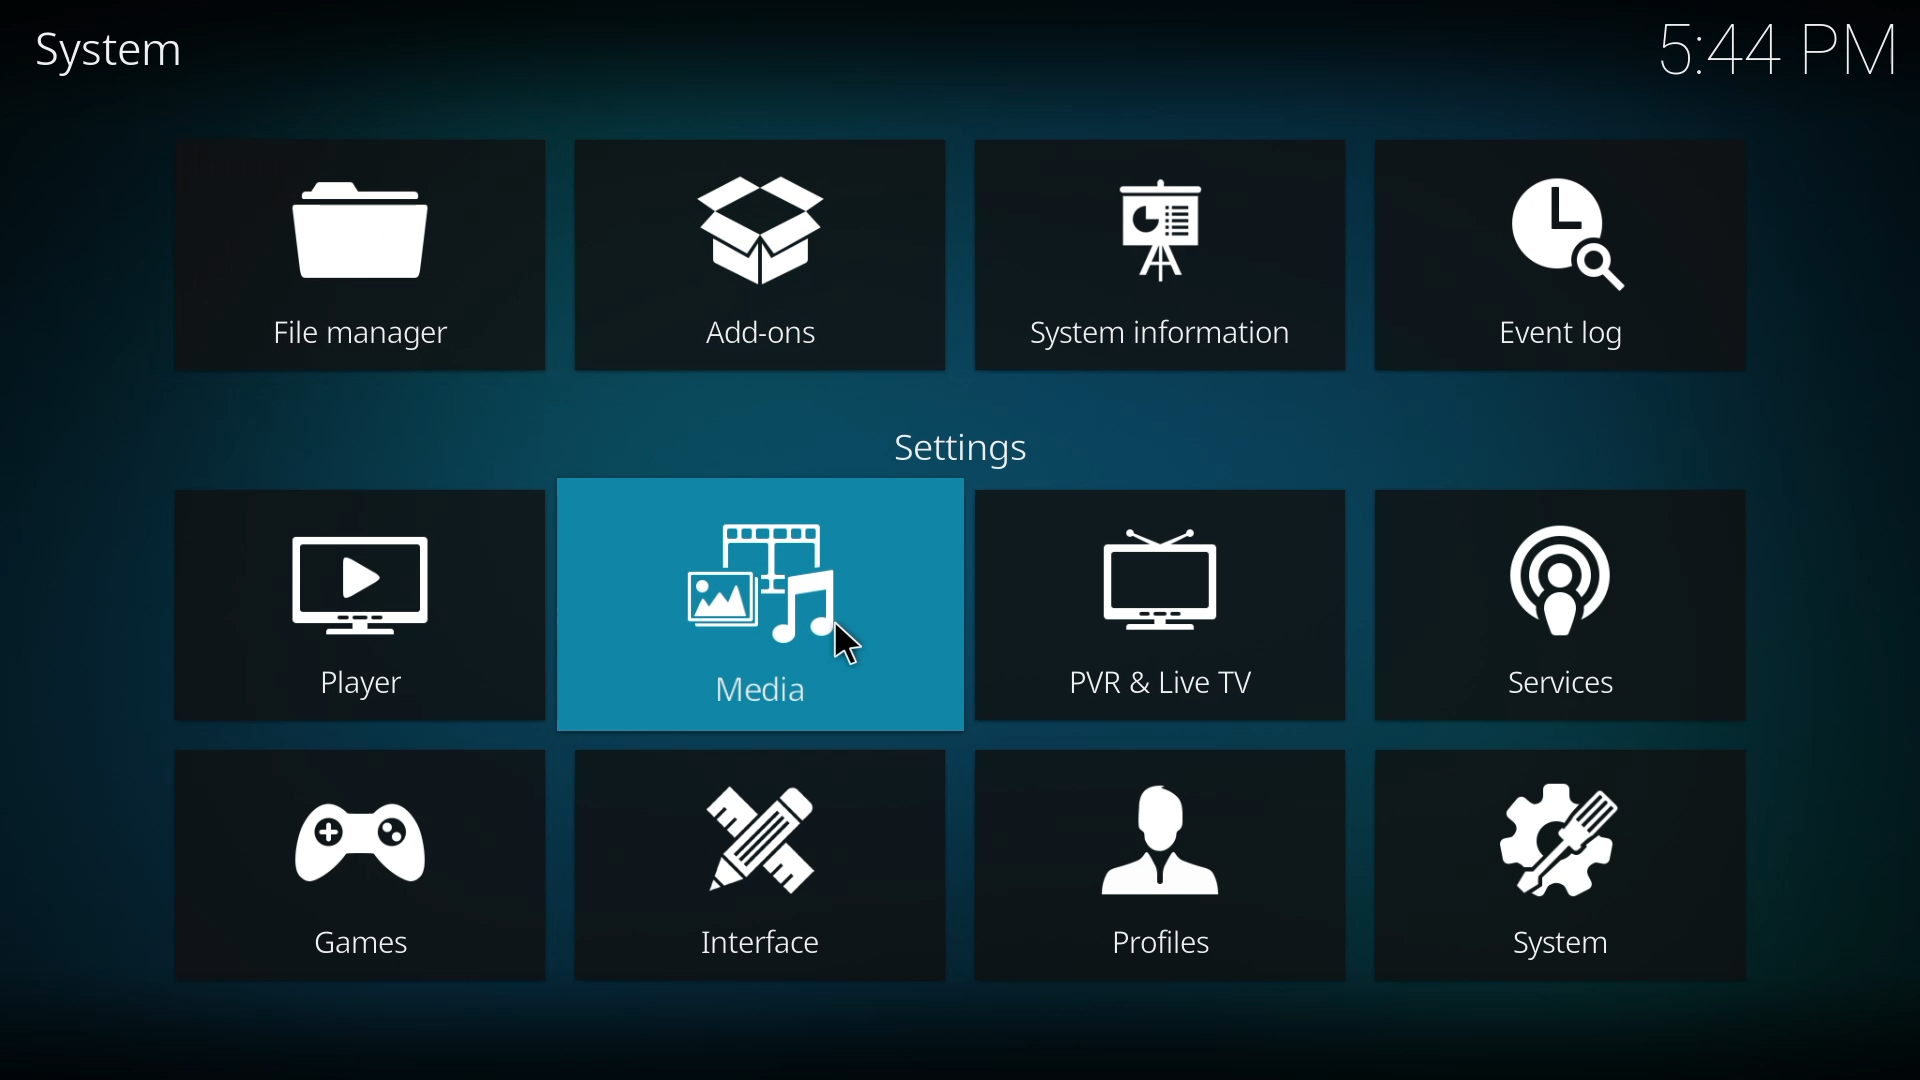 The height and width of the screenshot is (1080, 1920). Describe the element at coordinates (775, 837) in the screenshot. I see `interface` at that location.